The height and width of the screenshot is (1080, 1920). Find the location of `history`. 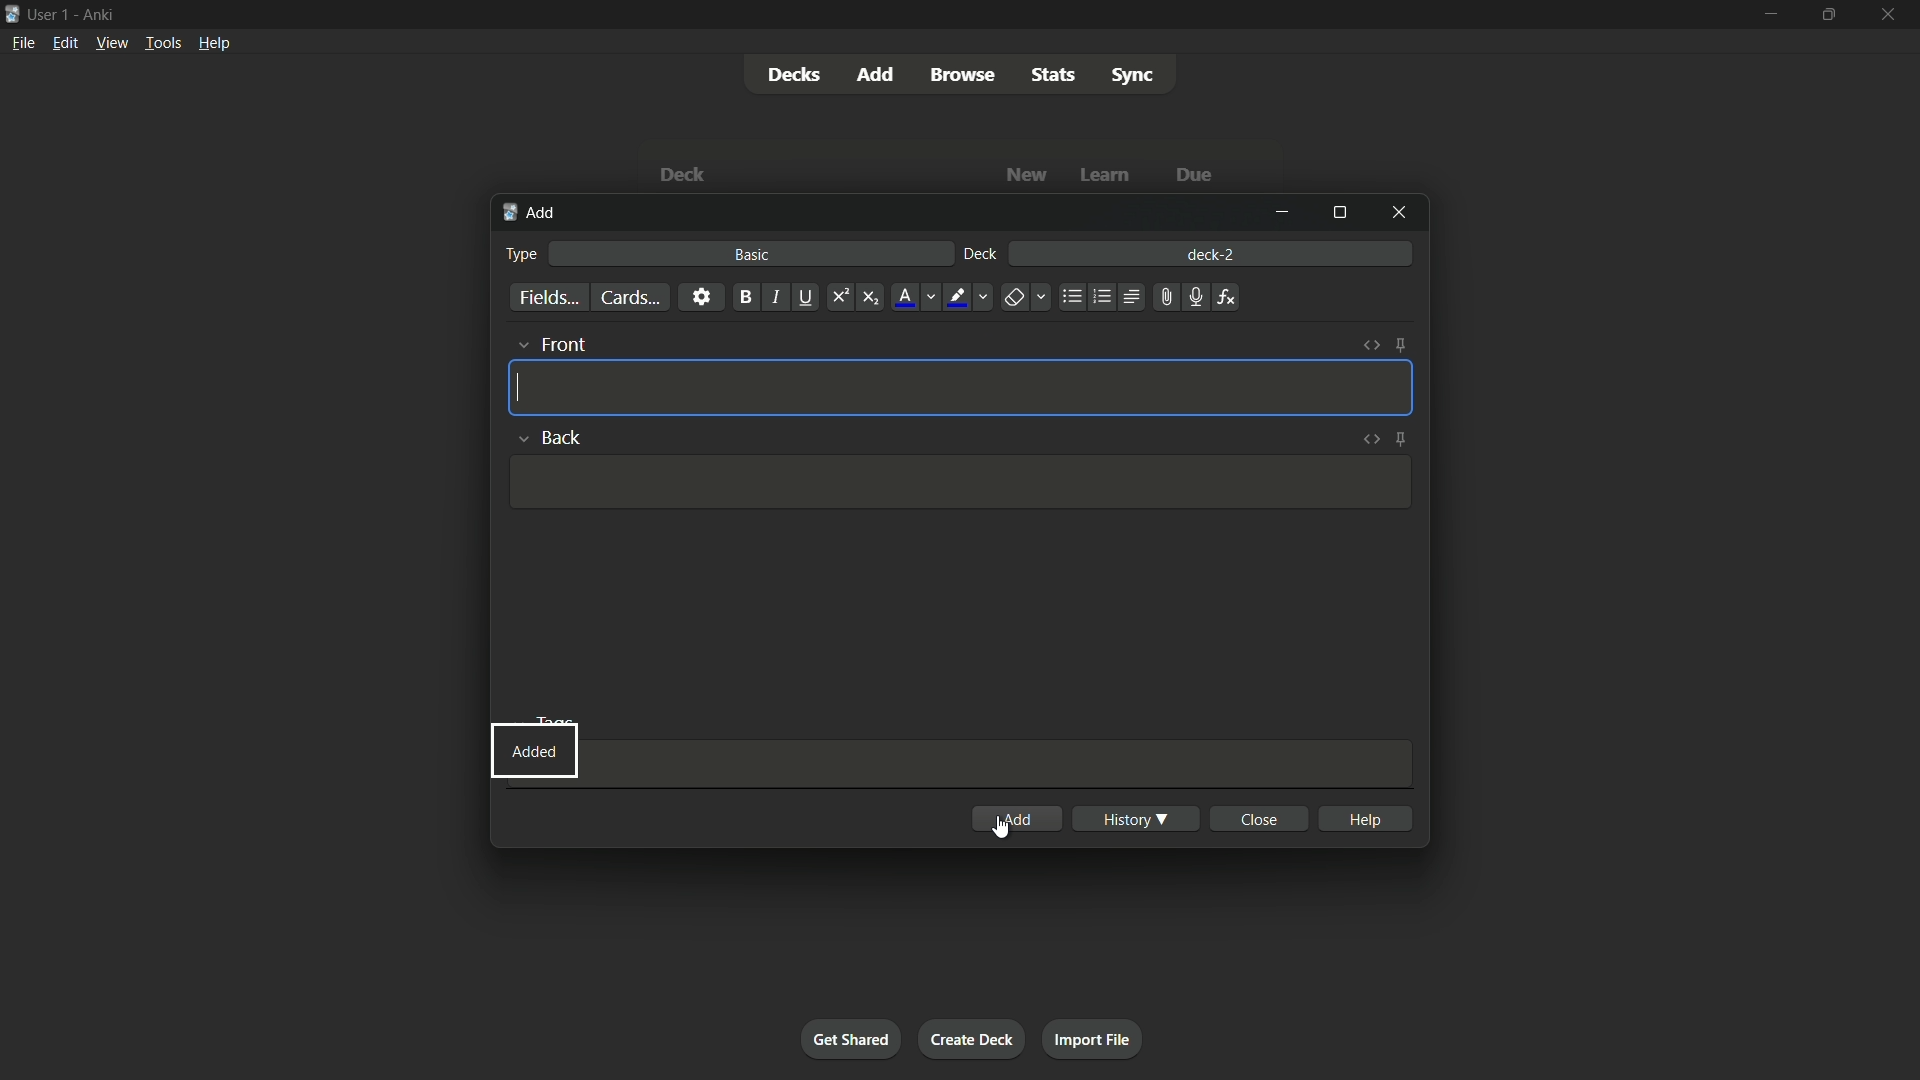

history is located at coordinates (1136, 818).